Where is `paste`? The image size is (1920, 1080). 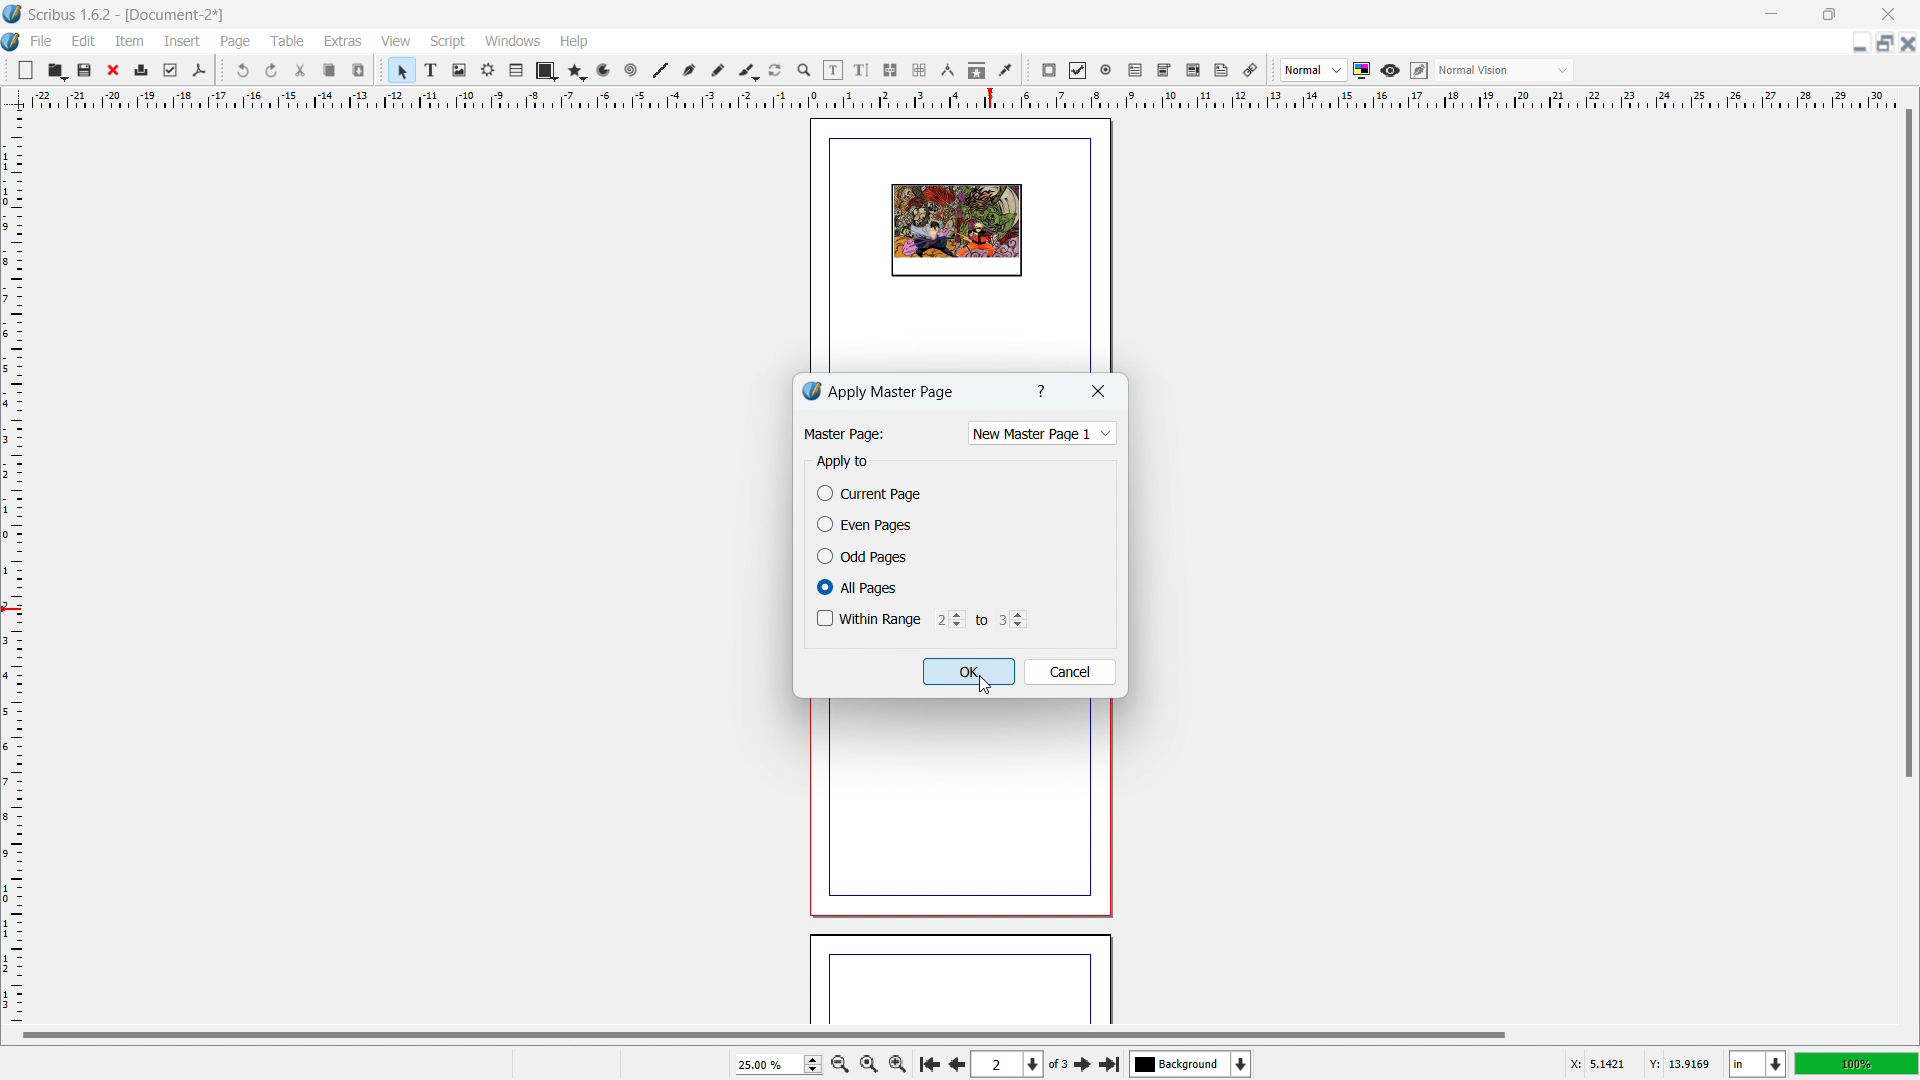 paste is located at coordinates (359, 70).